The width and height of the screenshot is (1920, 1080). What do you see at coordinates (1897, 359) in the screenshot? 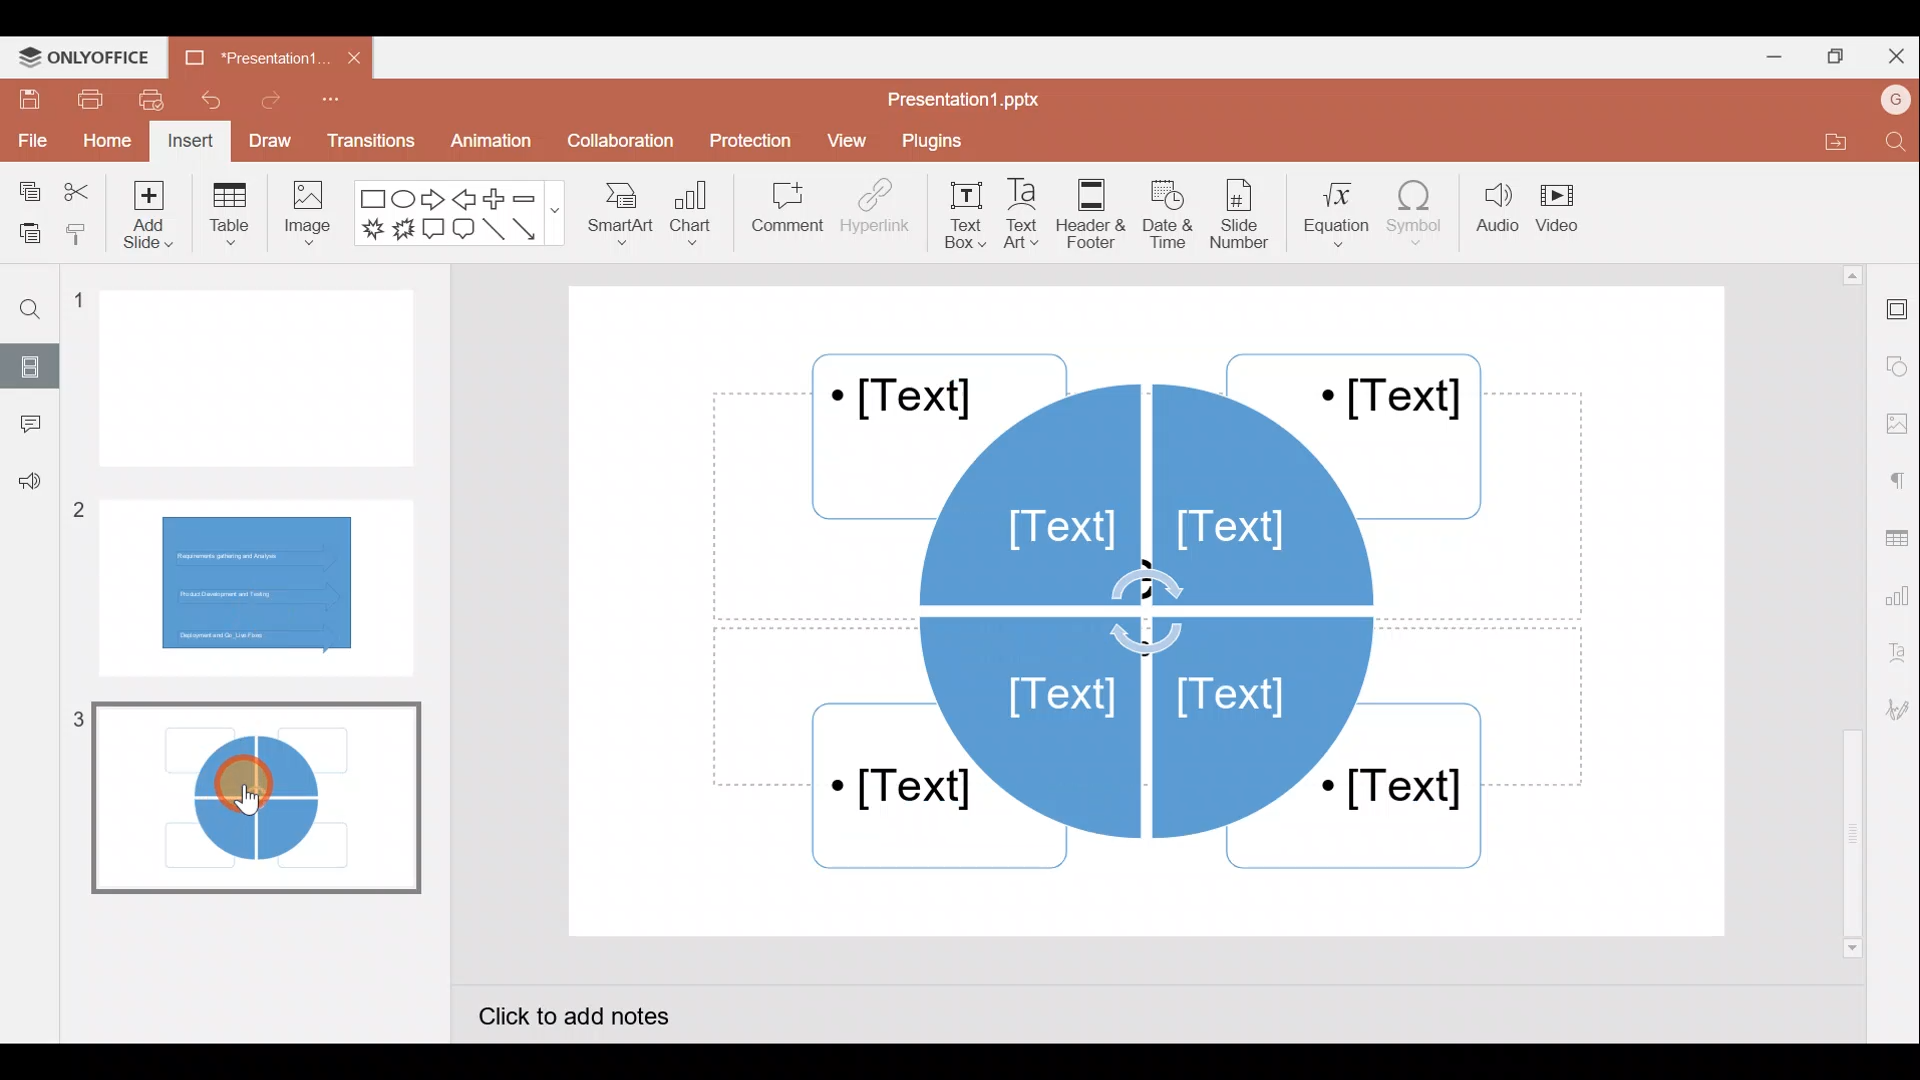
I see `Shape settings` at bounding box center [1897, 359].